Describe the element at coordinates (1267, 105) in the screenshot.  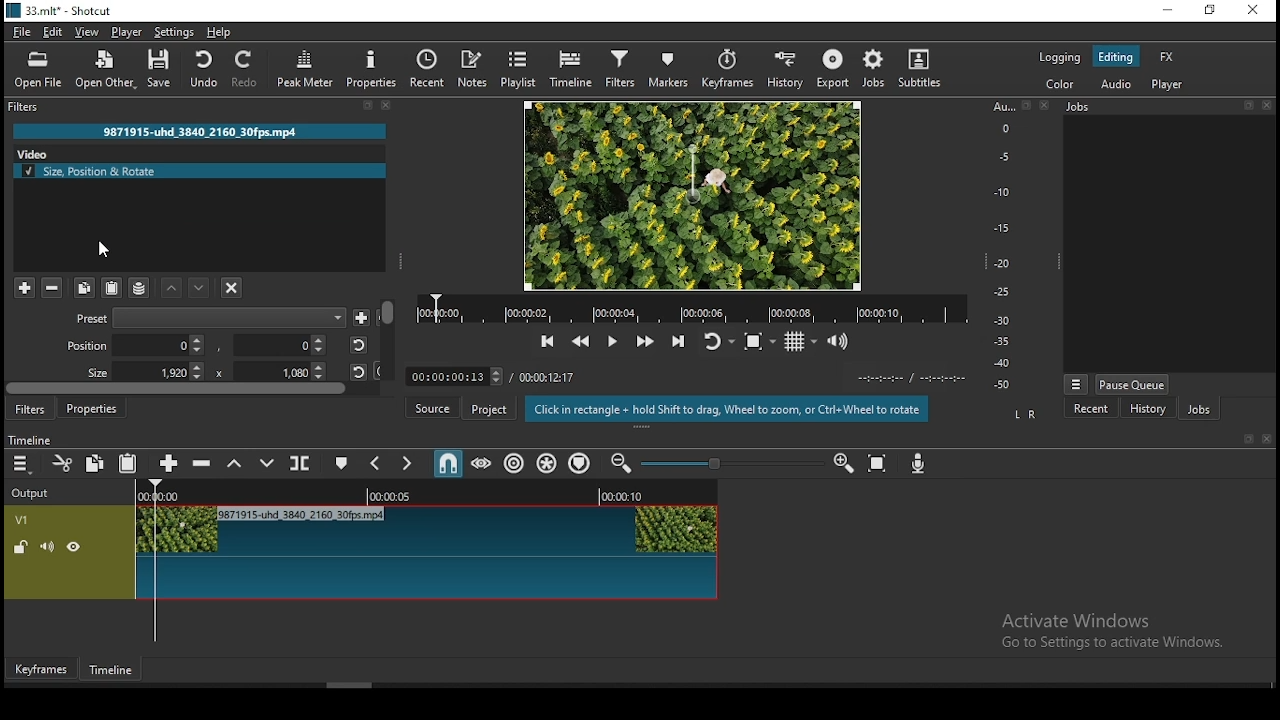
I see `close` at that location.